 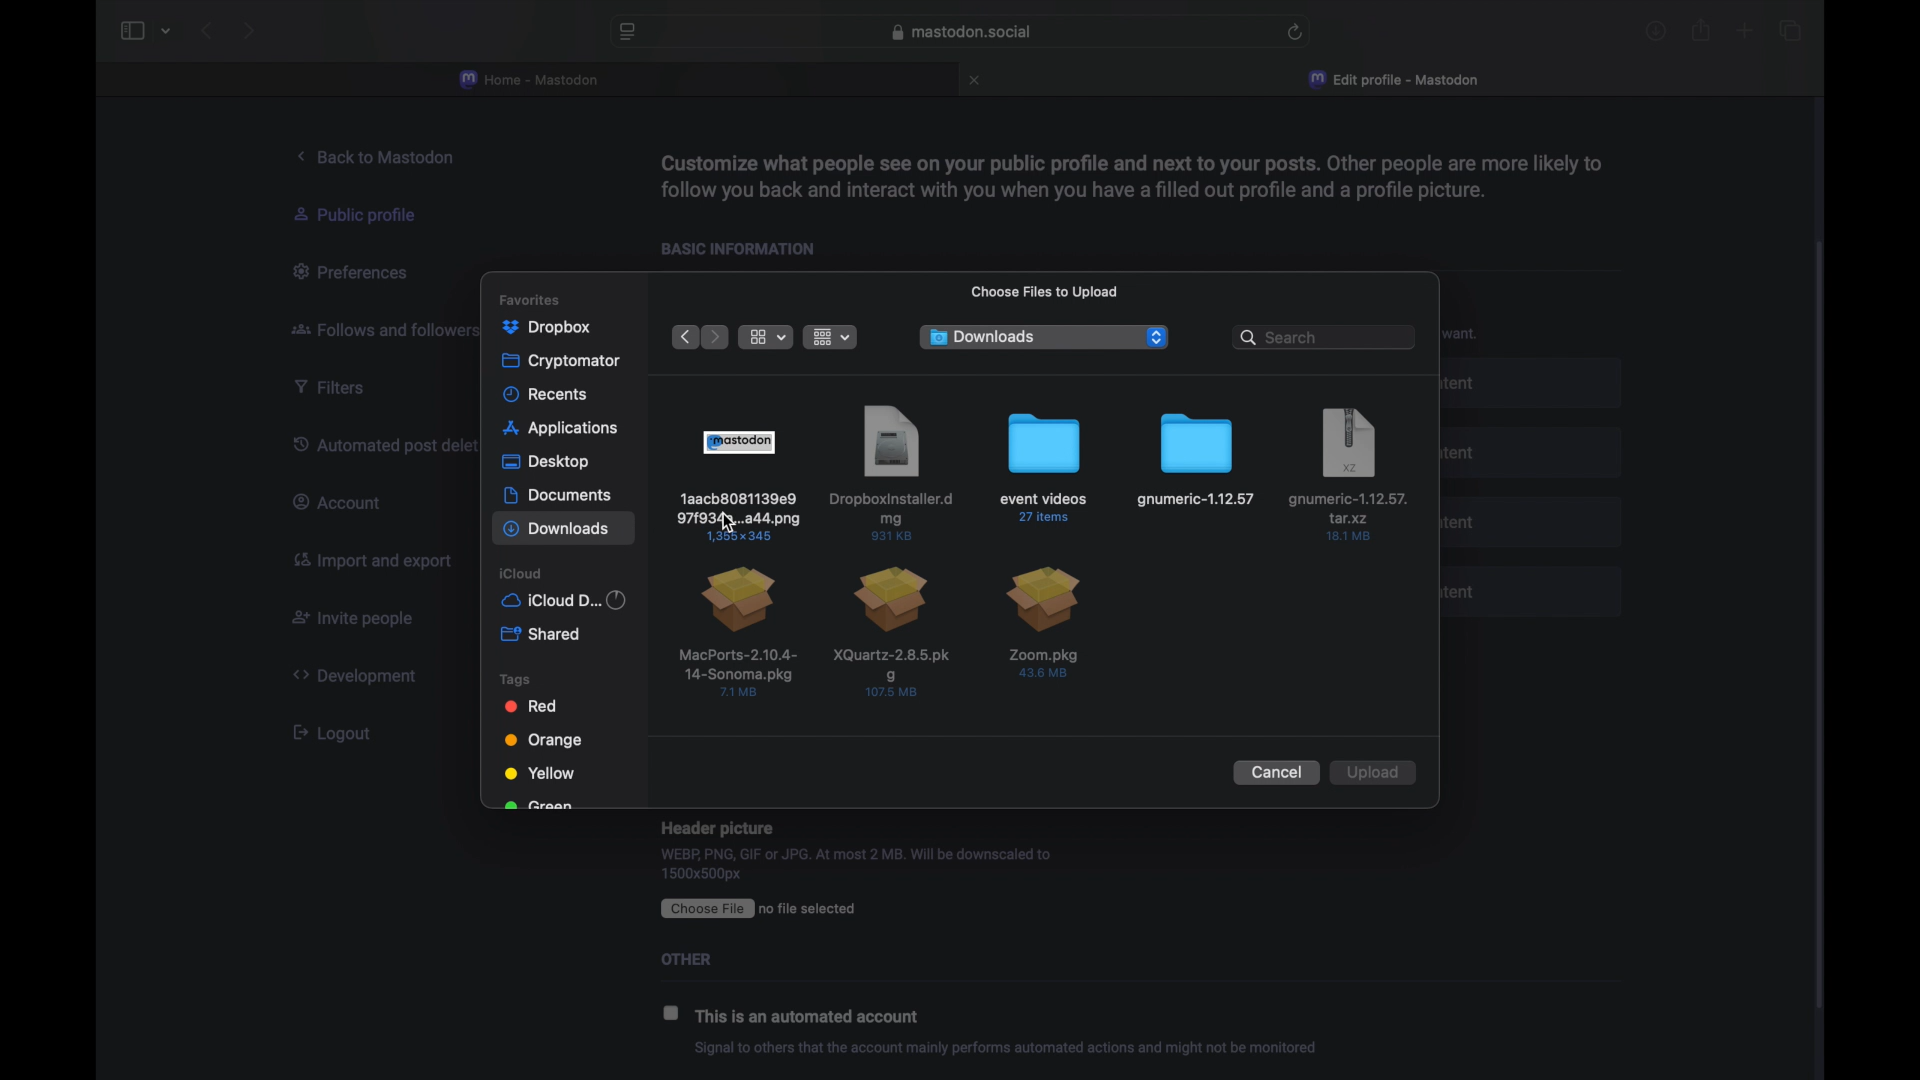 I want to click on downloads highlighted, so click(x=564, y=527).